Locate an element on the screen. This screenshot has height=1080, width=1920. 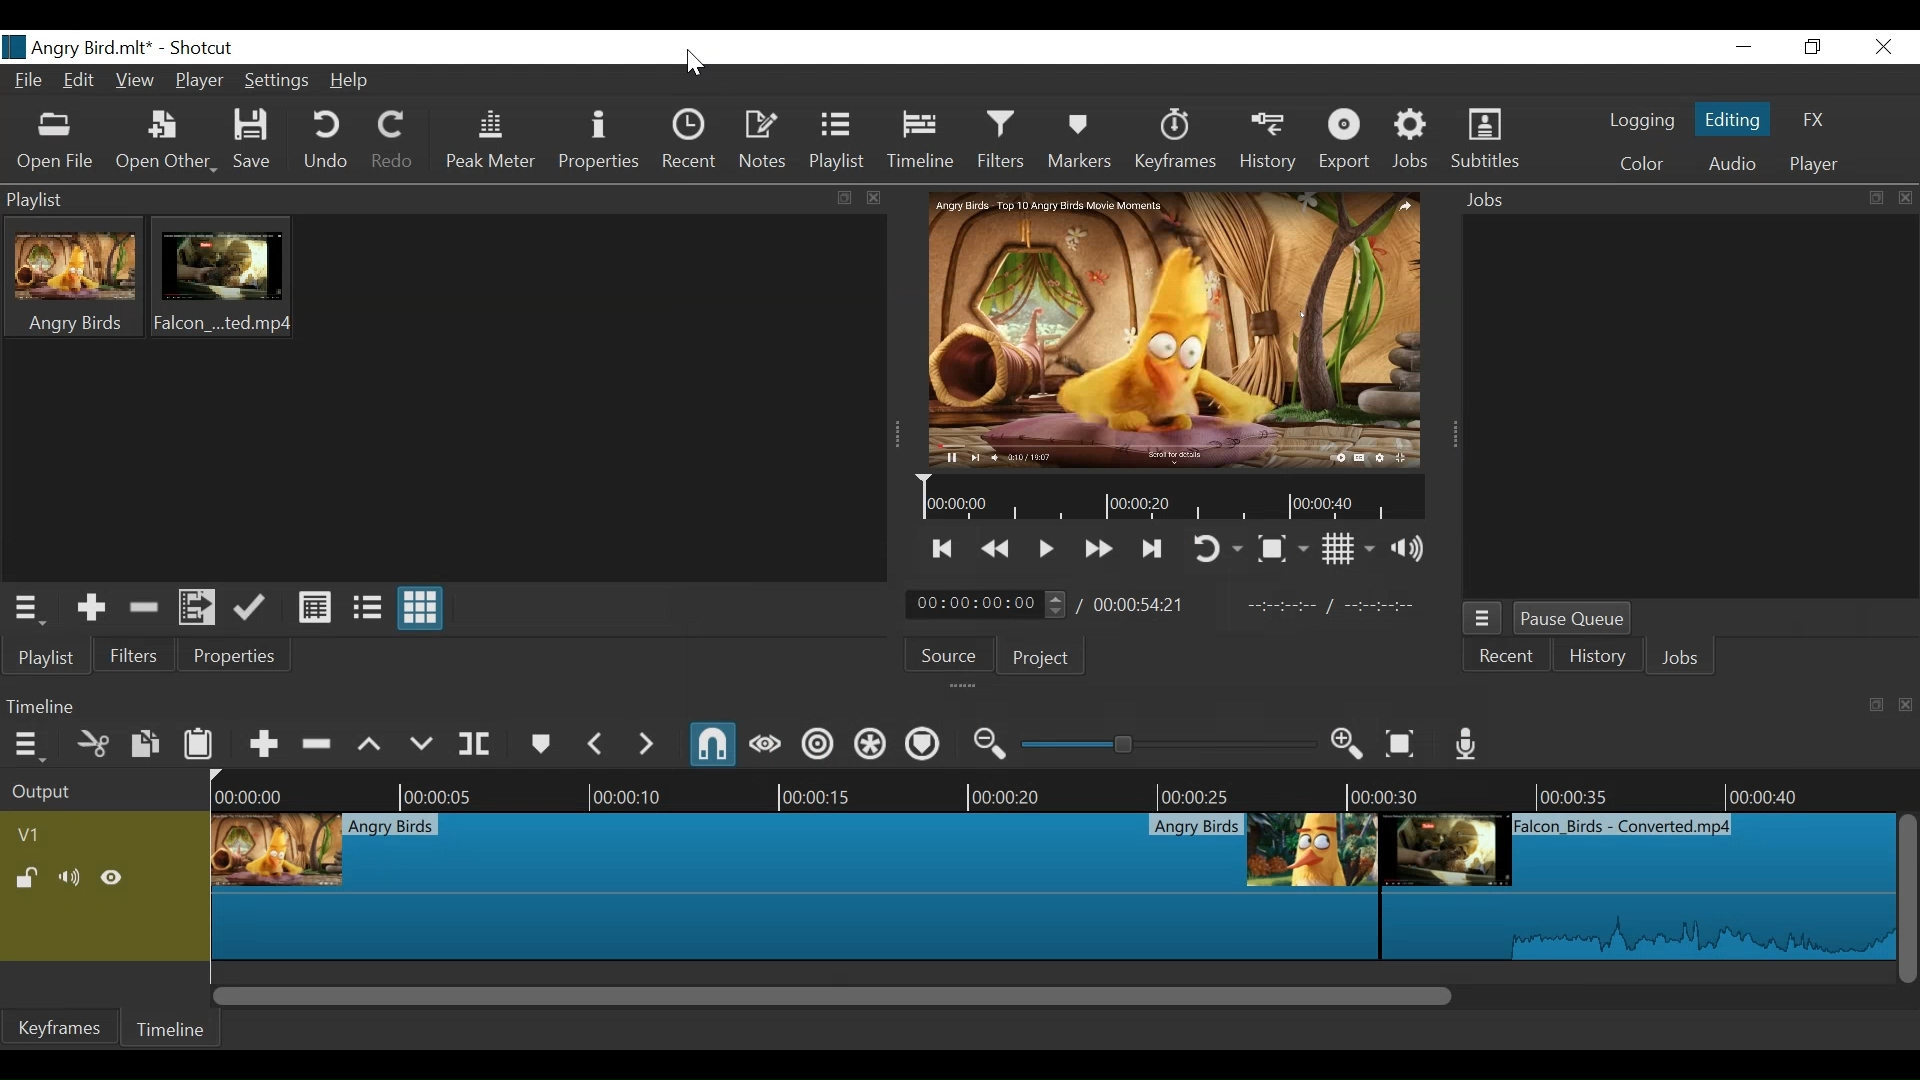
Jobs Panel is located at coordinates (1693, 410).